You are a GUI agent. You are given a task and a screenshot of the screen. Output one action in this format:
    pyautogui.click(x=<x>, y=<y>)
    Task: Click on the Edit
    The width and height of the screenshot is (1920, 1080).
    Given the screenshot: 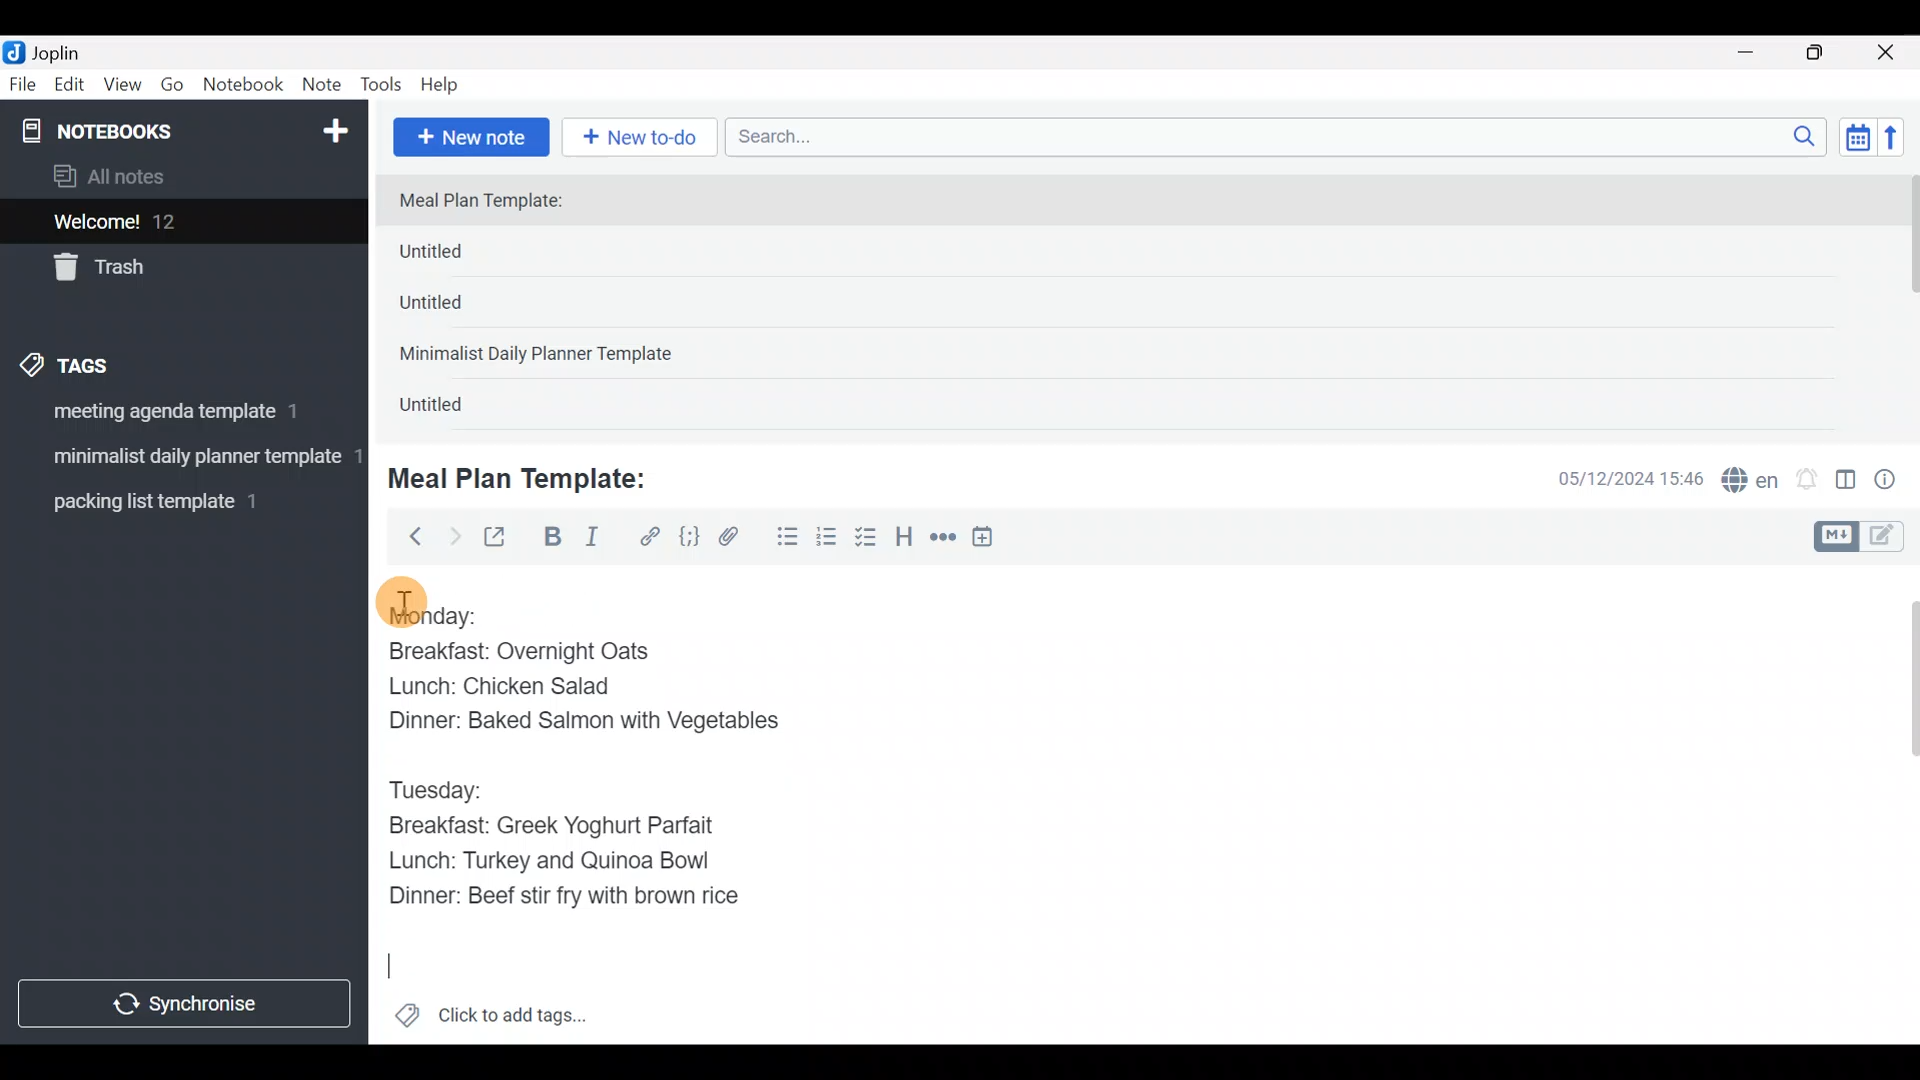 What is the action you would take?
    pyautogui.click(x=70, y=88)
    